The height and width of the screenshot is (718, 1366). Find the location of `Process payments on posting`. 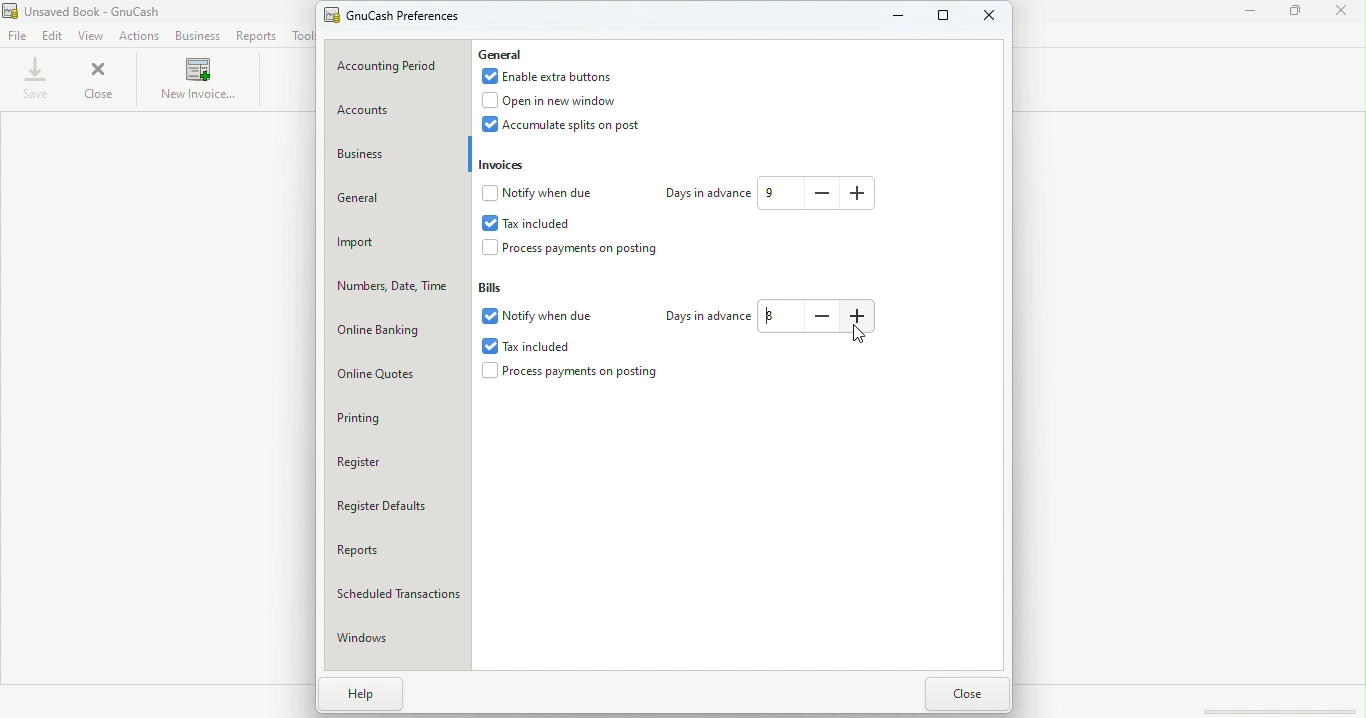

Process payments on posting is located at coordinates (584, 250).